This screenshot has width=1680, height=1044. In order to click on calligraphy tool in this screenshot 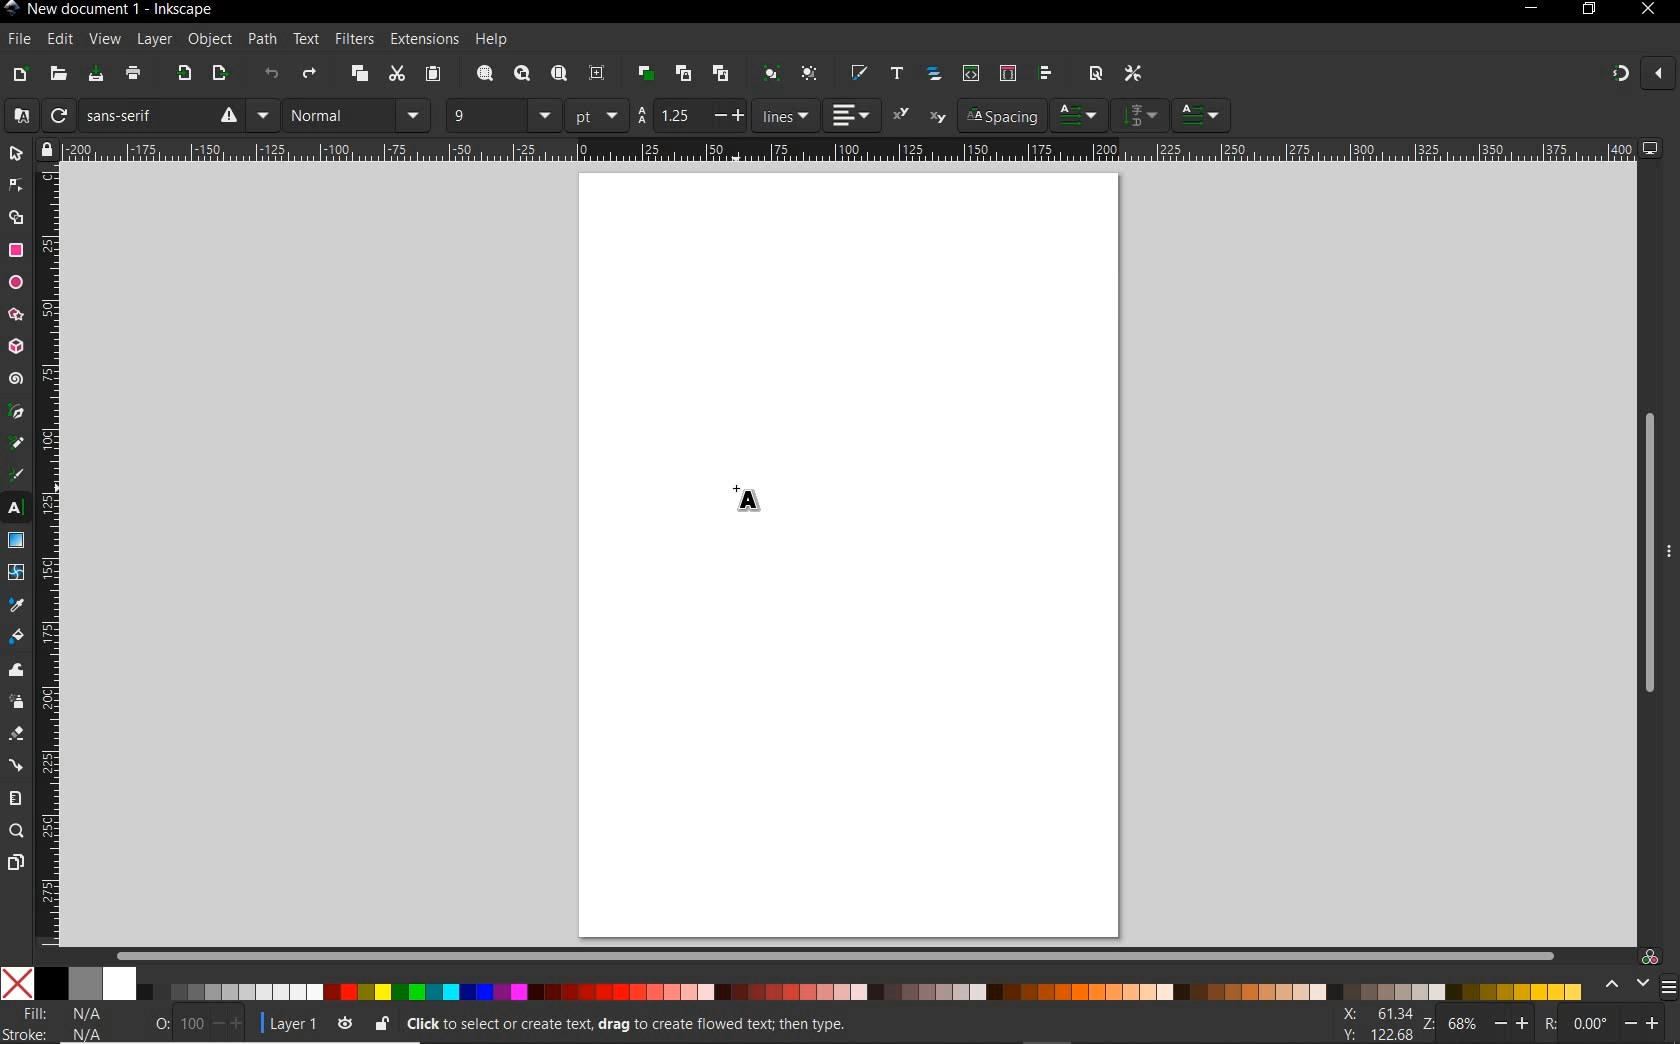, I will do `click(19, 475)`.